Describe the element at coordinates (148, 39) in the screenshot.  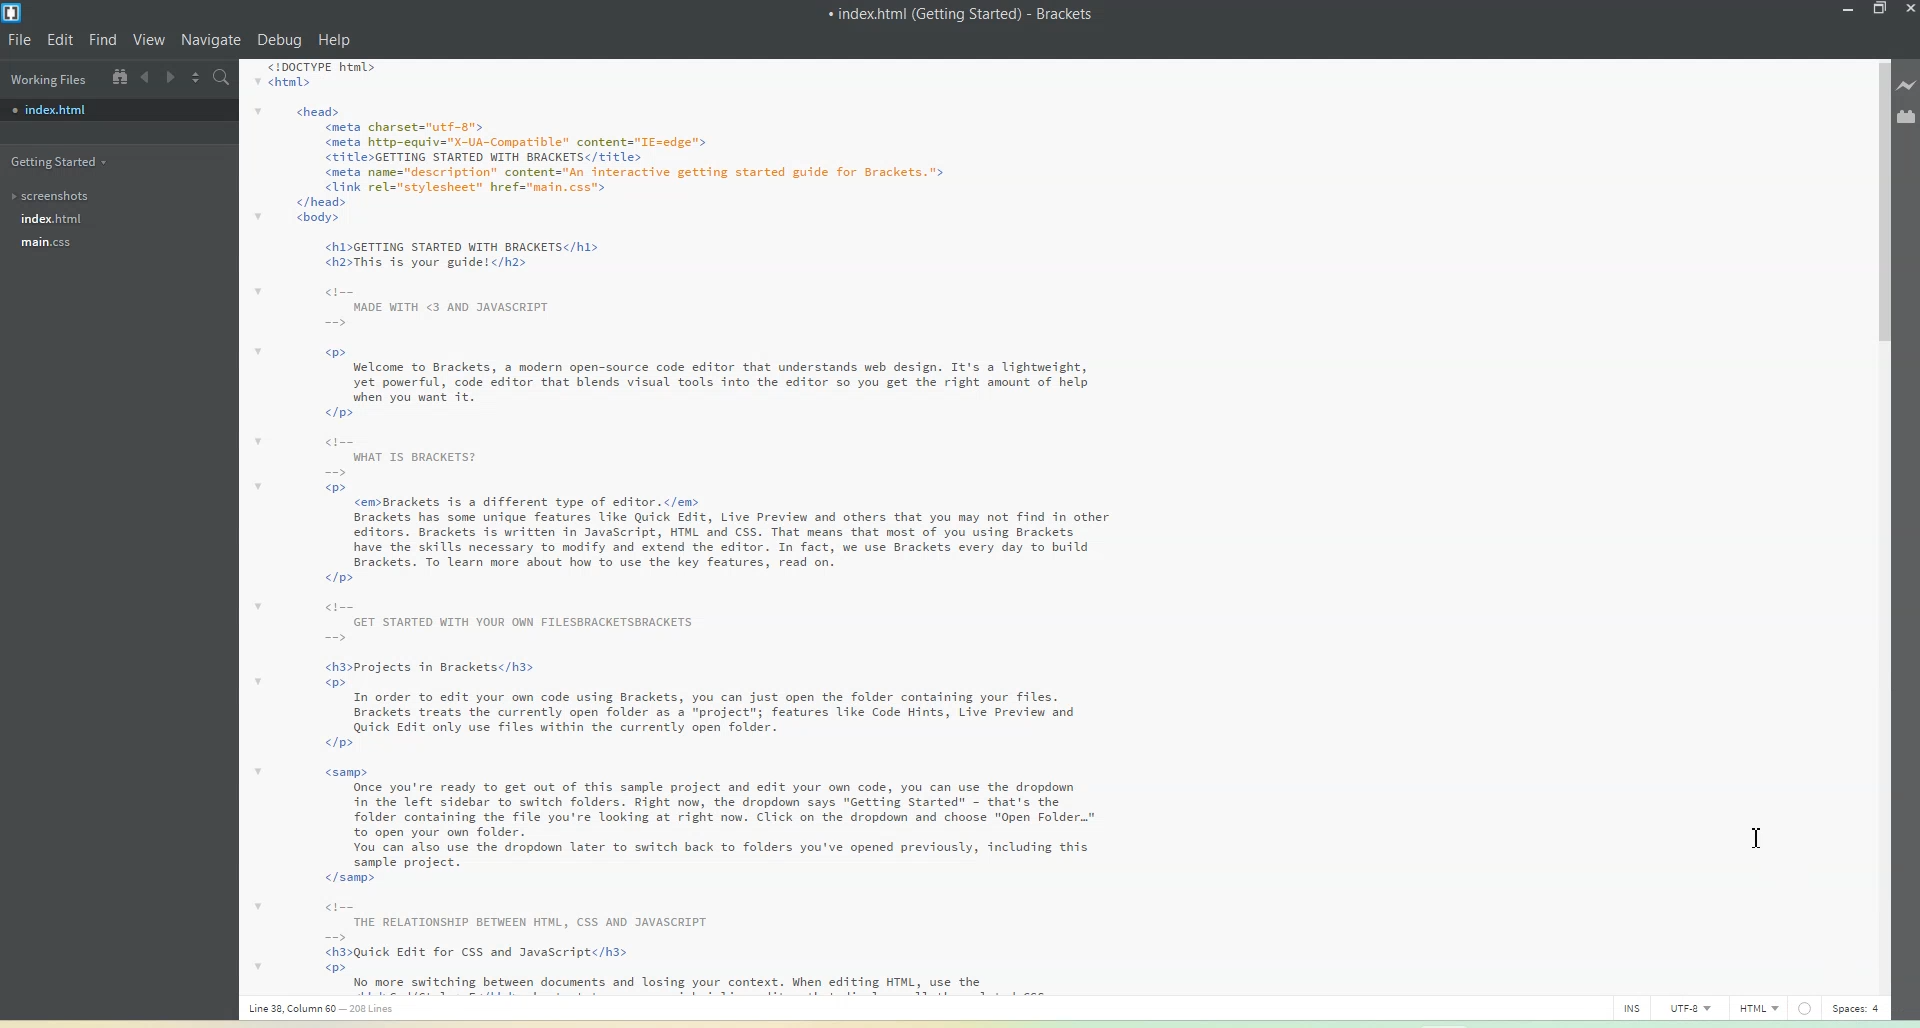
I see `View` at that location.